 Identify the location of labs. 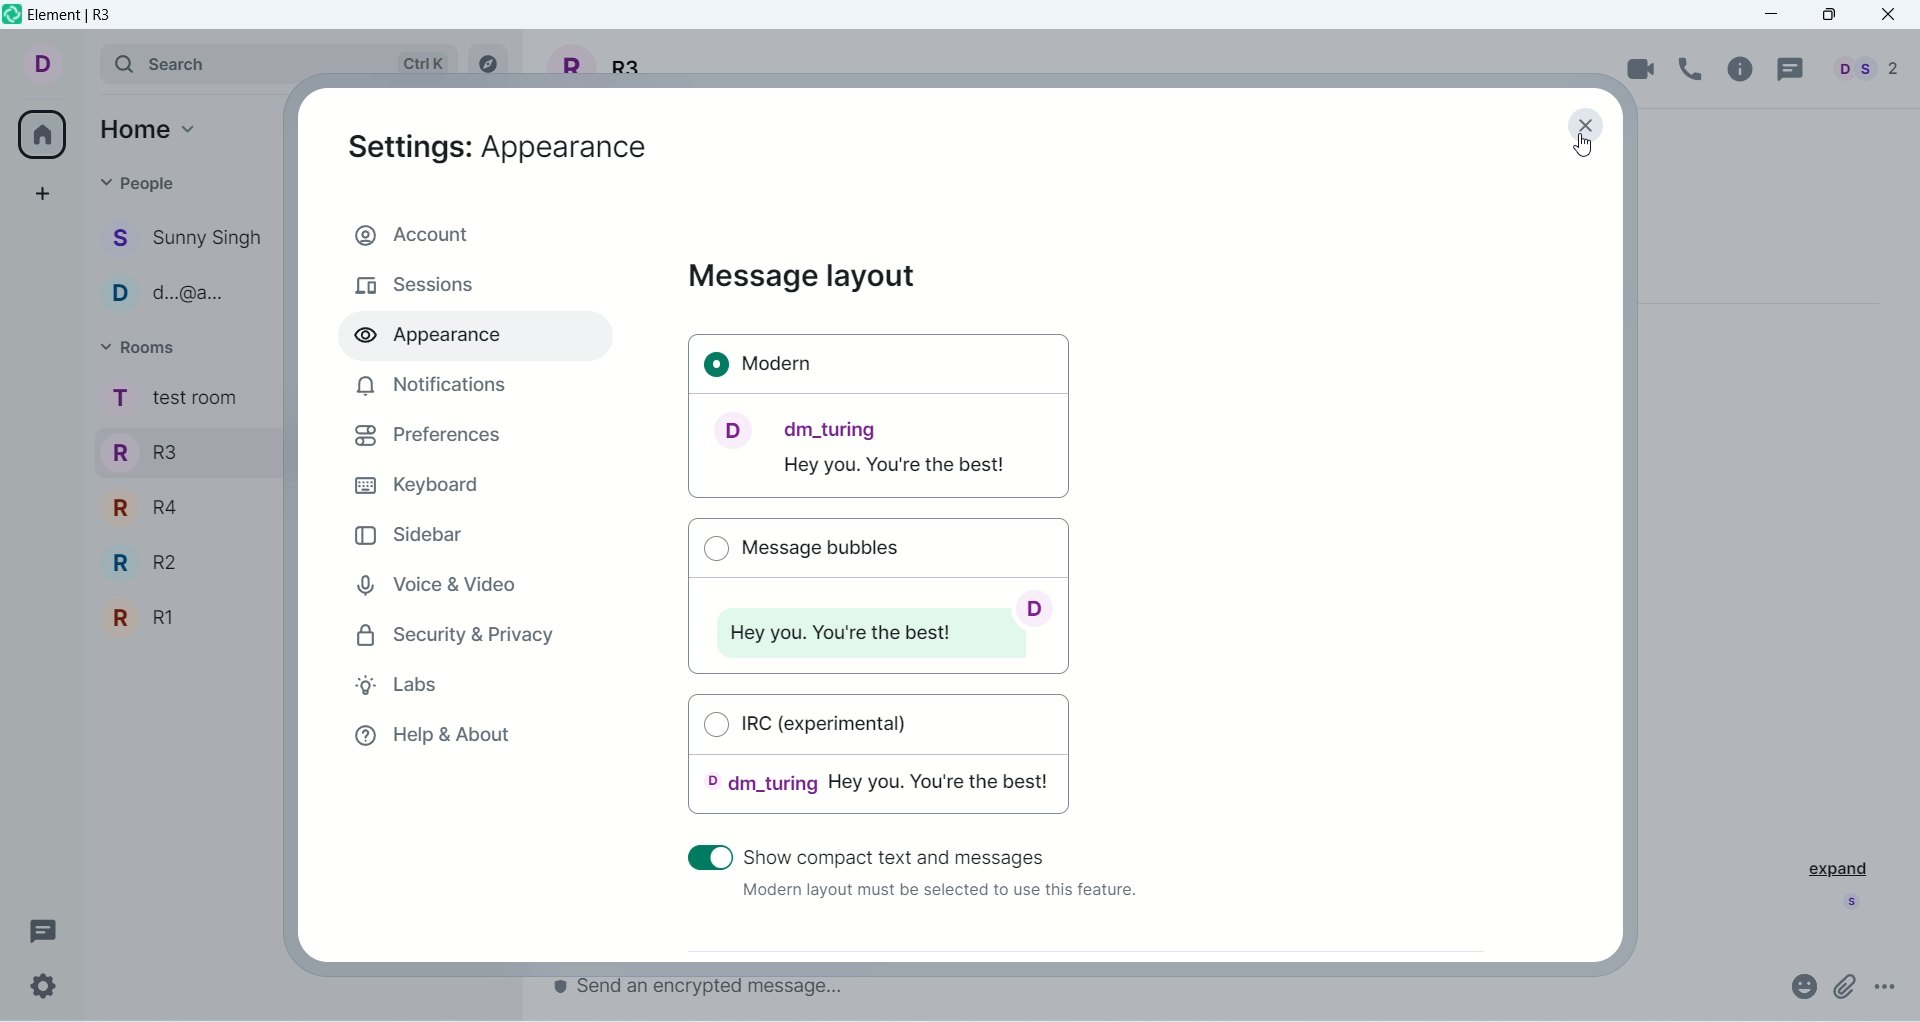
(407, 688).